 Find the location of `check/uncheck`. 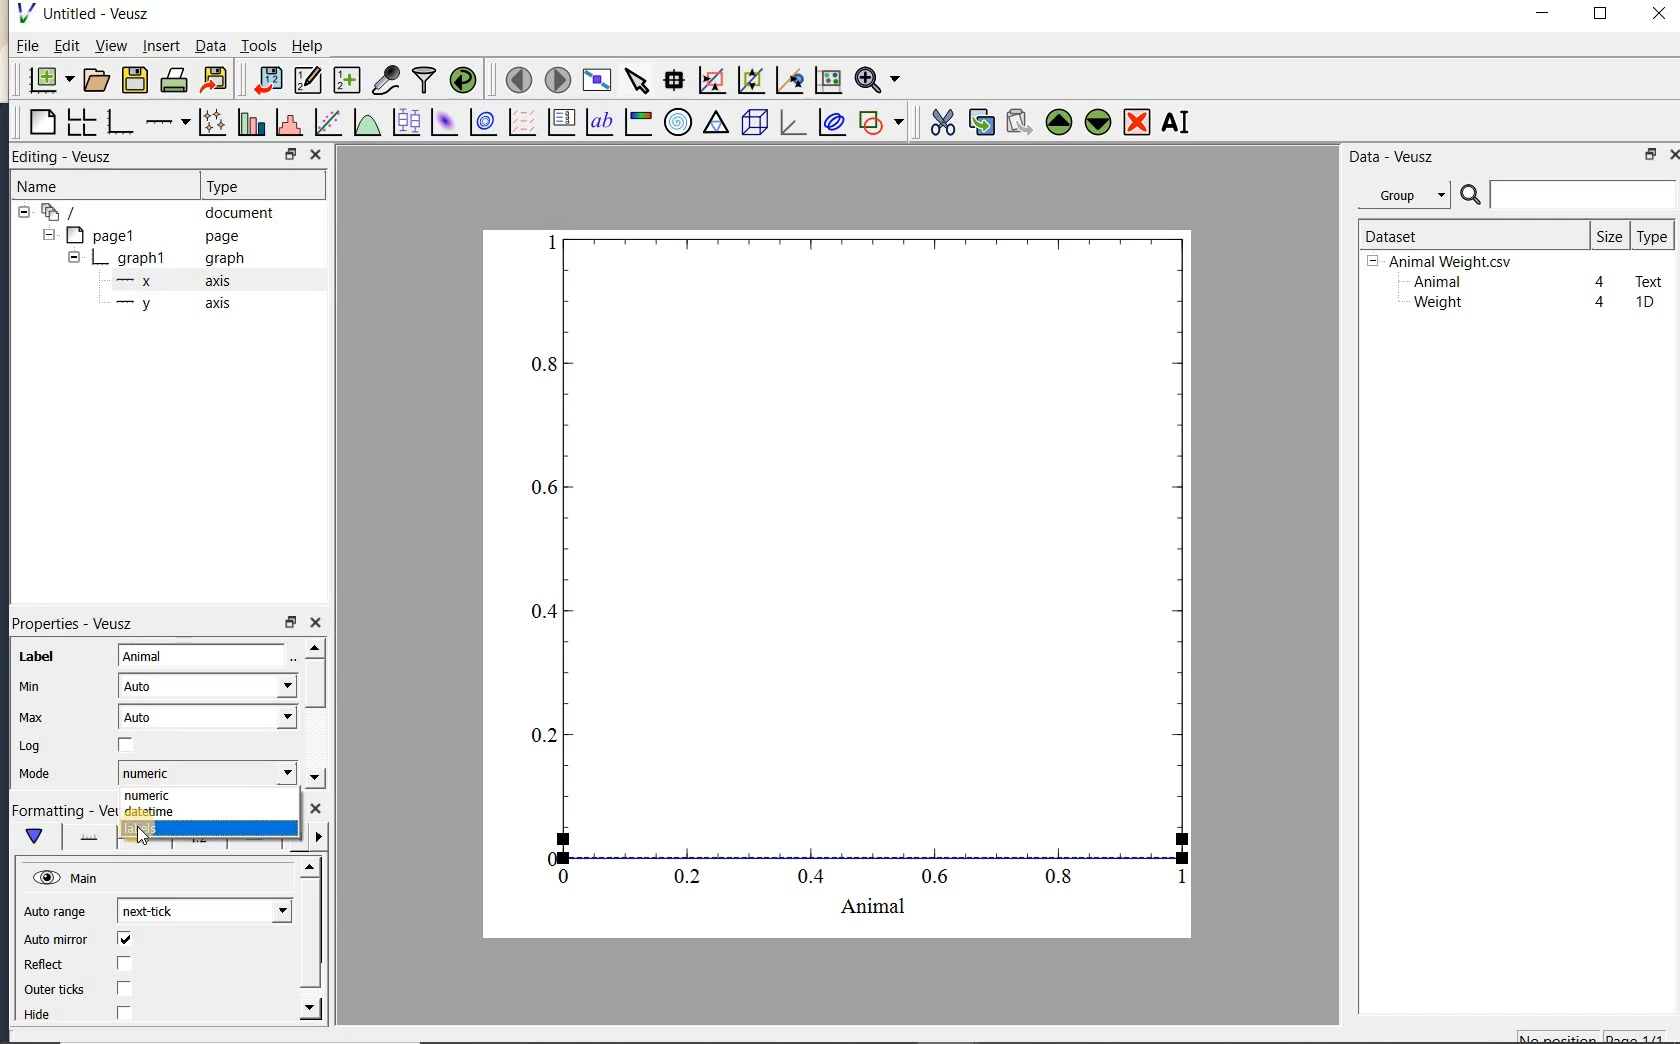

check/uncheck is located at coordinates (125, 988).